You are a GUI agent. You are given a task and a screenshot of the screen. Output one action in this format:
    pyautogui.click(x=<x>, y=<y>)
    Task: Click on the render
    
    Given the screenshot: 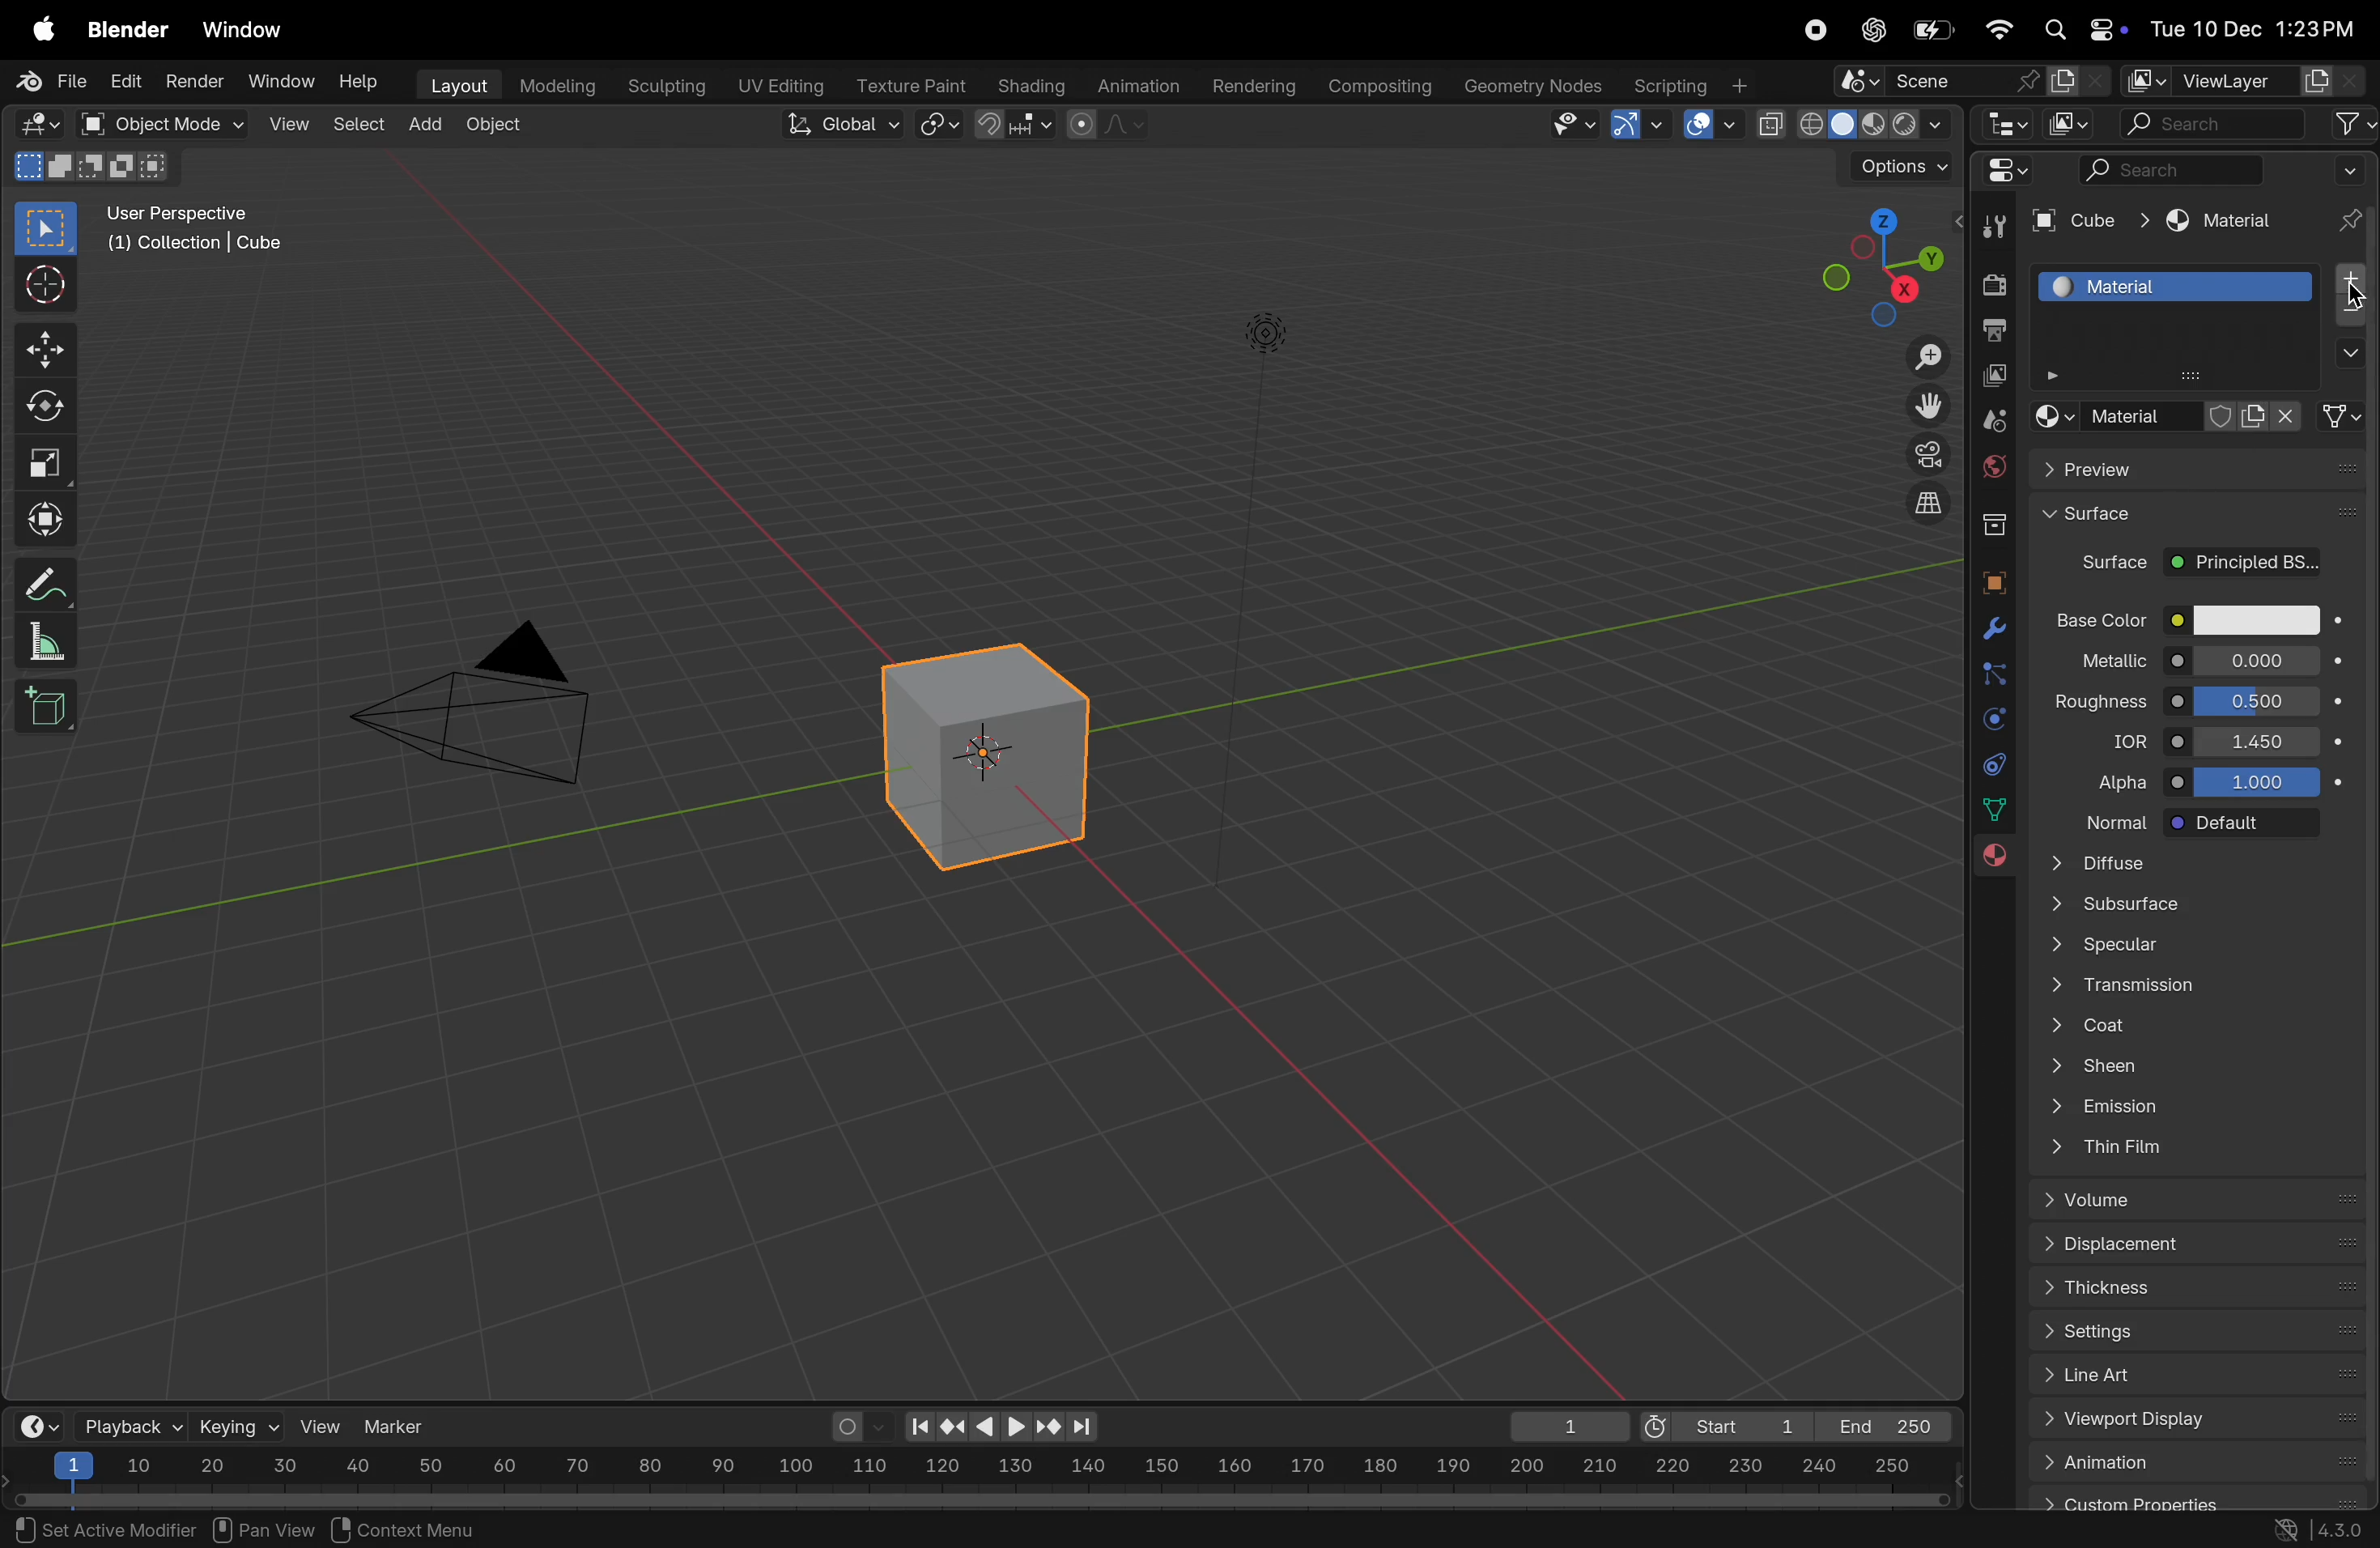 What is the action you would take?
    pyautogui.click(x=191, y=80)
    